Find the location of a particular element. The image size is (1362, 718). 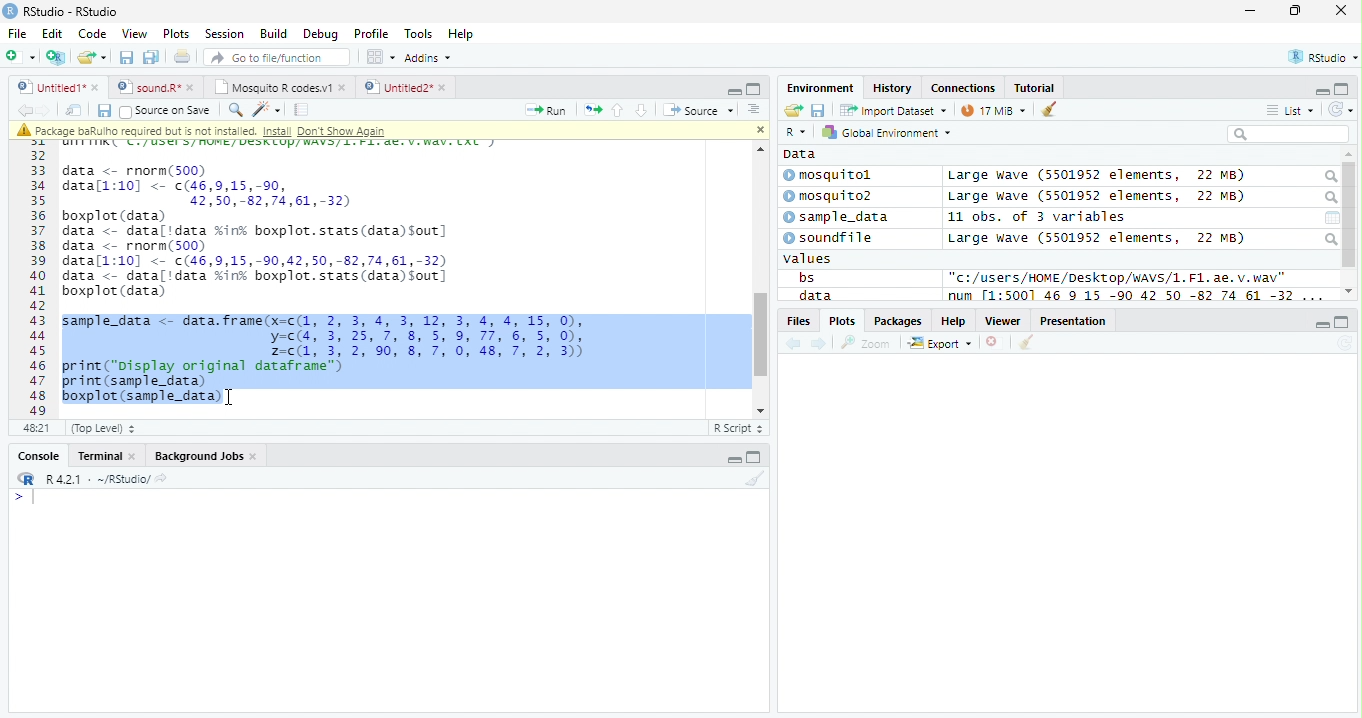

Data is located at coordinates (800, 154).